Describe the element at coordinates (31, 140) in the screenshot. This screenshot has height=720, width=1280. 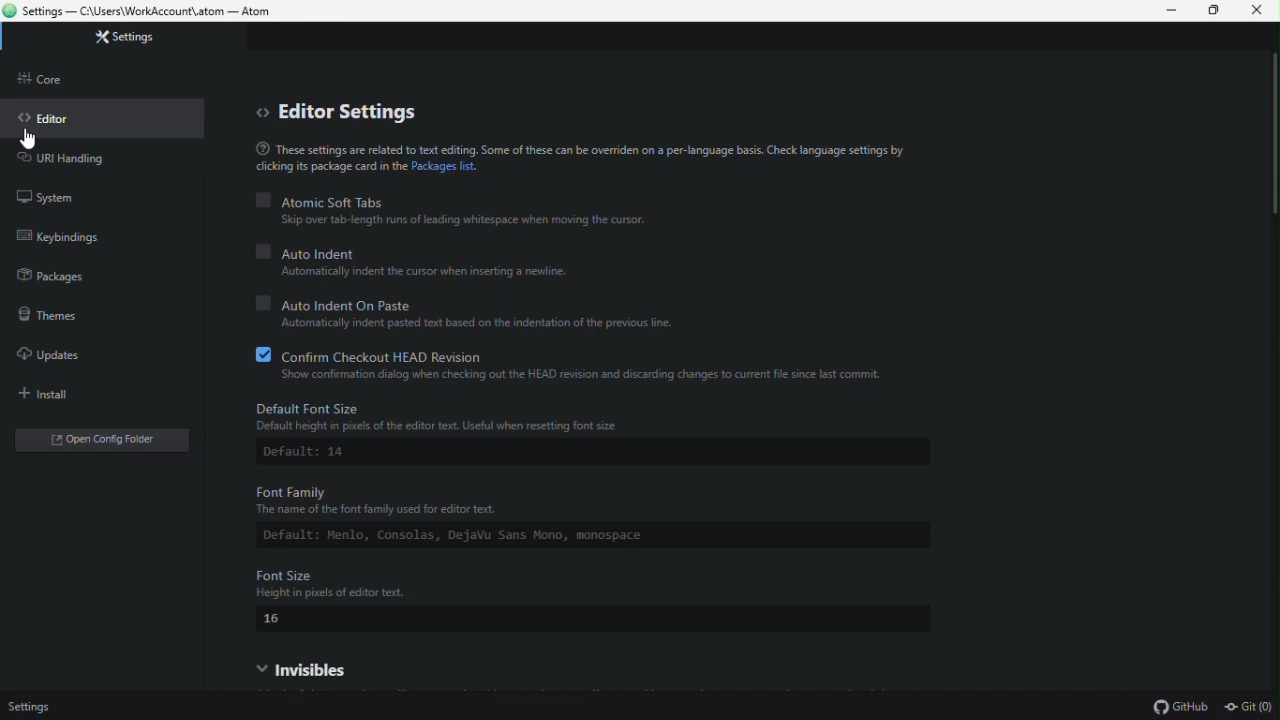
I see `cursor` at that location.